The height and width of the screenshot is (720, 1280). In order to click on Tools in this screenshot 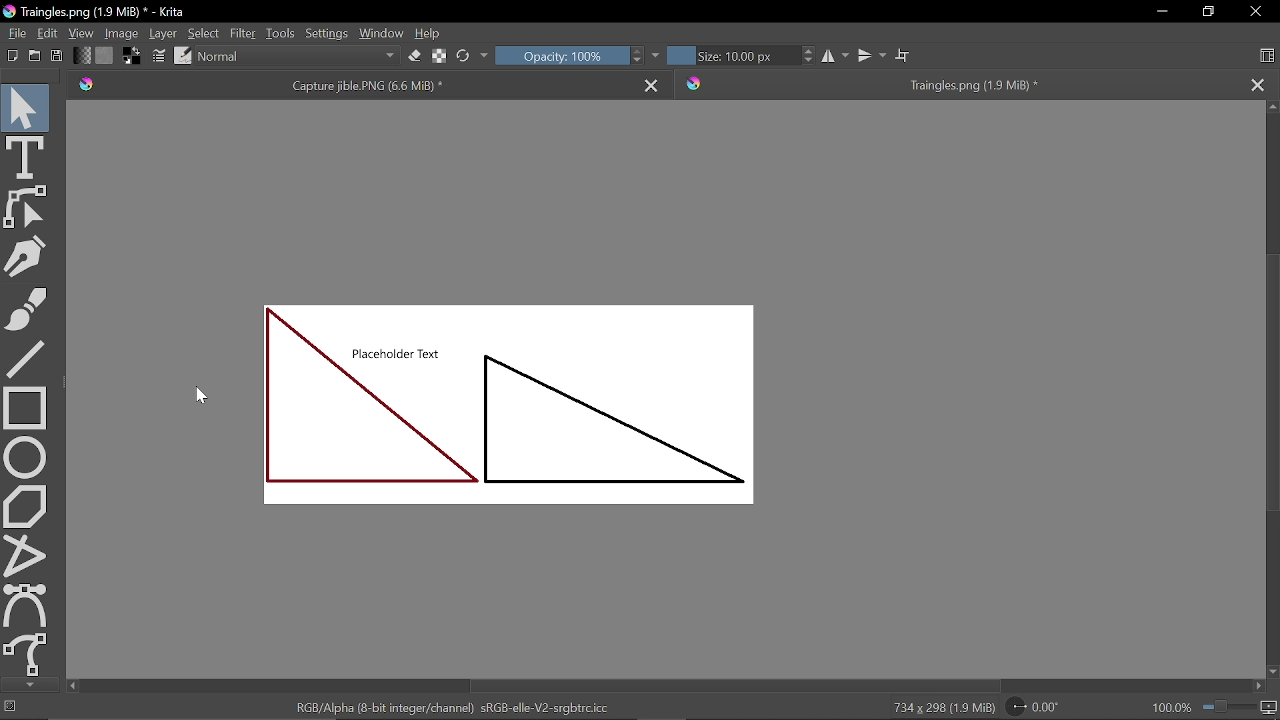, I will do `click(279, 35)`.